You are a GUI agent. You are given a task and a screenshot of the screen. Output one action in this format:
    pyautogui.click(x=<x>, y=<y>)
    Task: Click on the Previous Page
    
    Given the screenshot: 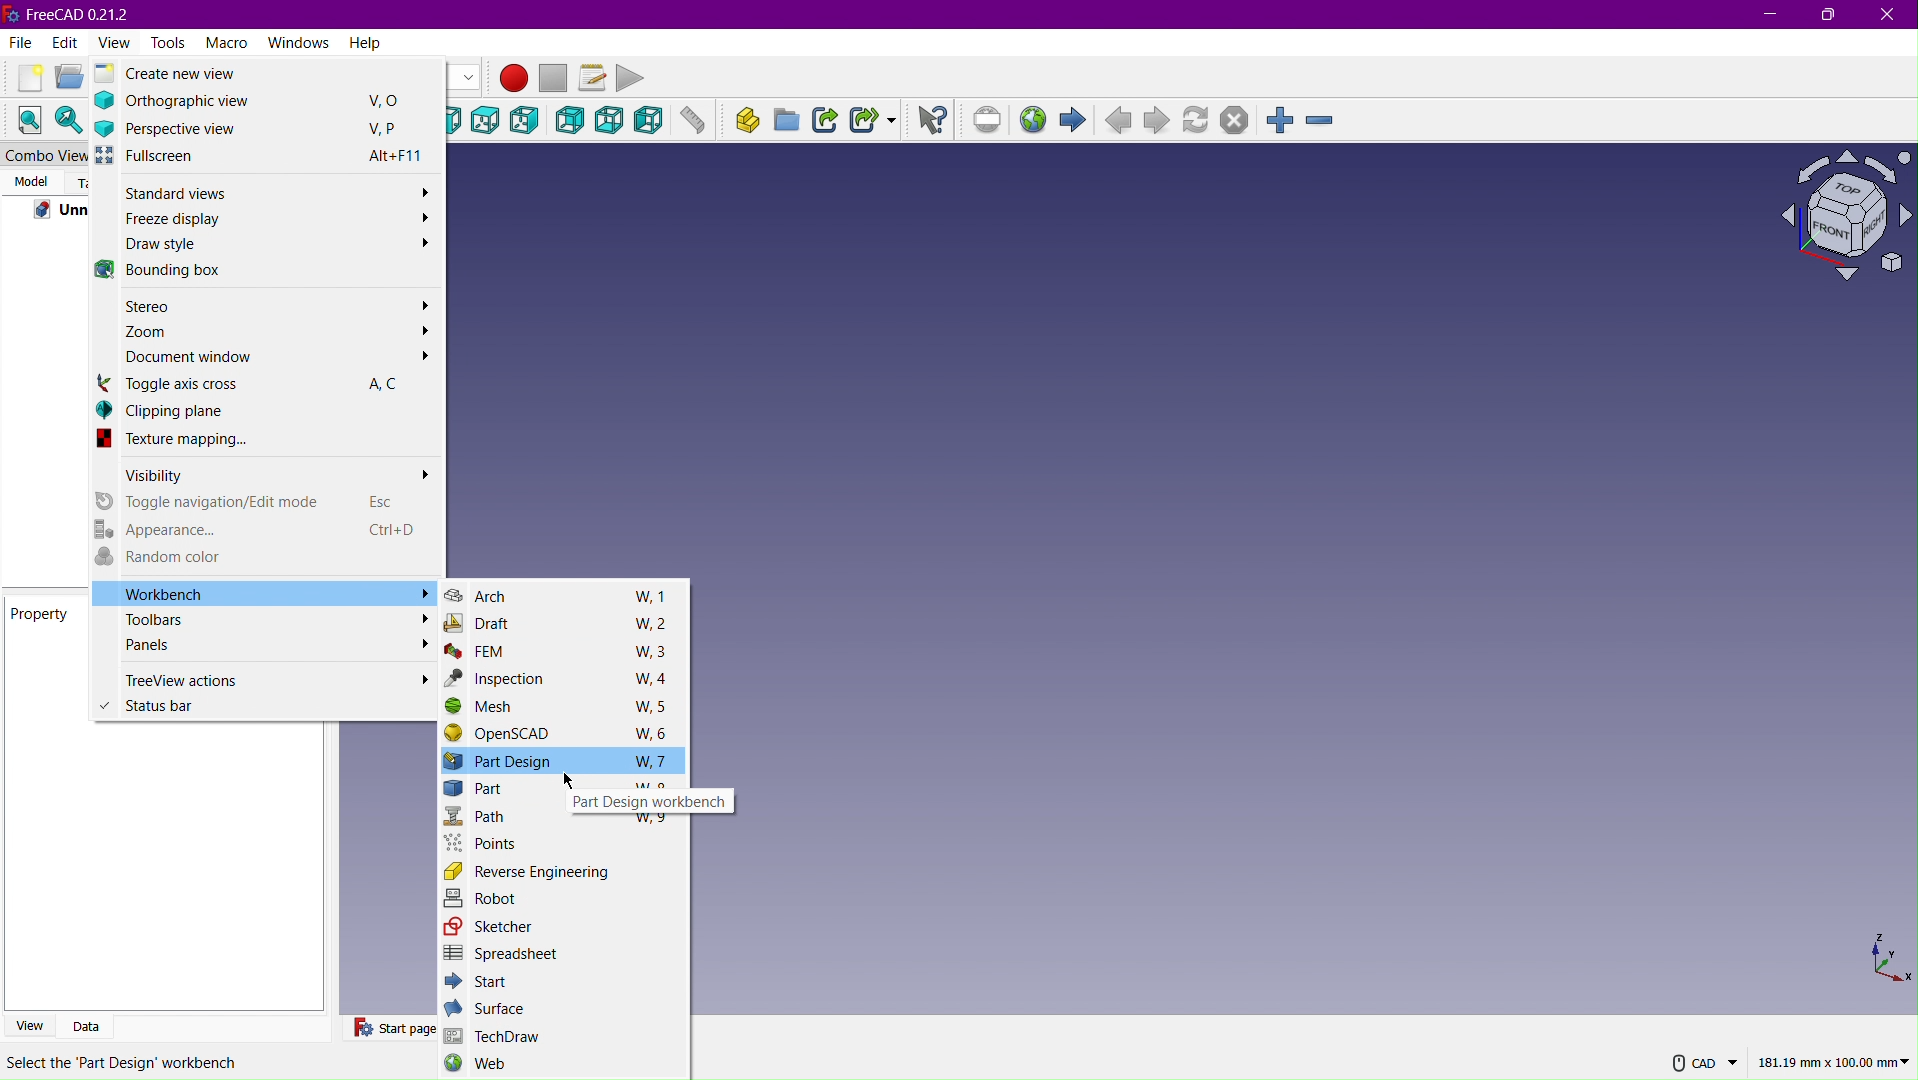 What is the action you would take?
    pyautogui.click(x=1115, y=122)
    